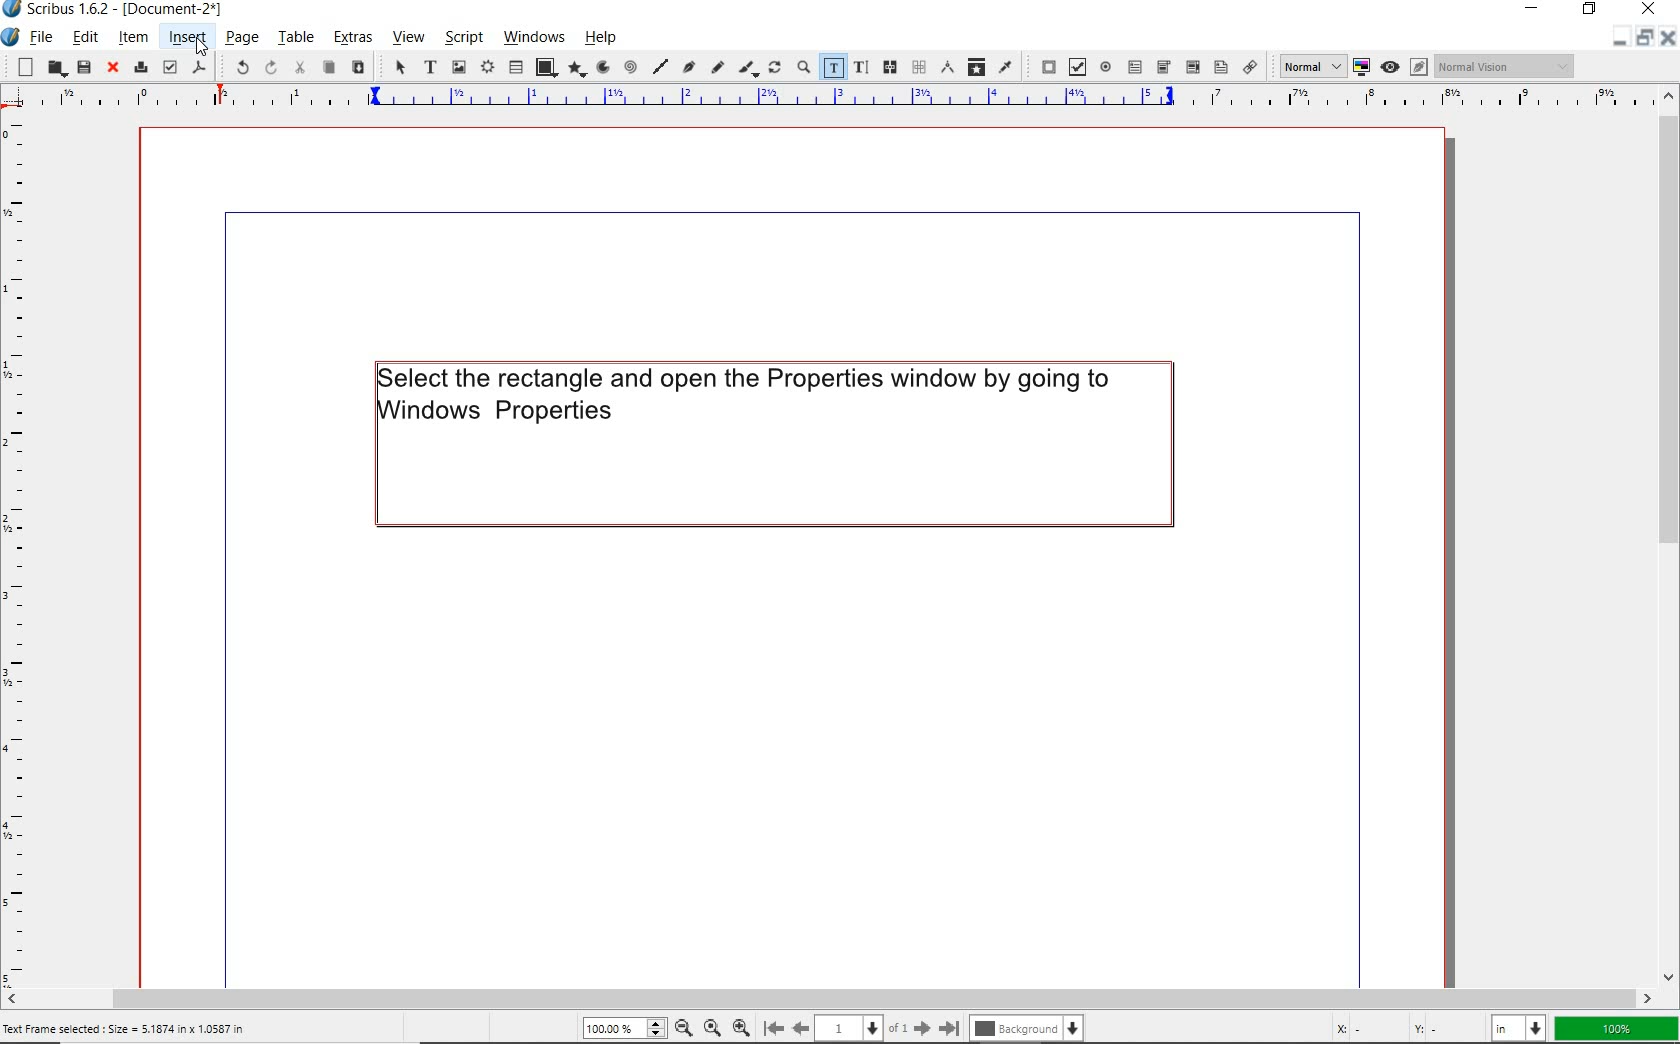  Describe the element at coordinates (1164, 66) in the screenshot. I see `pdf combo box` at that location.